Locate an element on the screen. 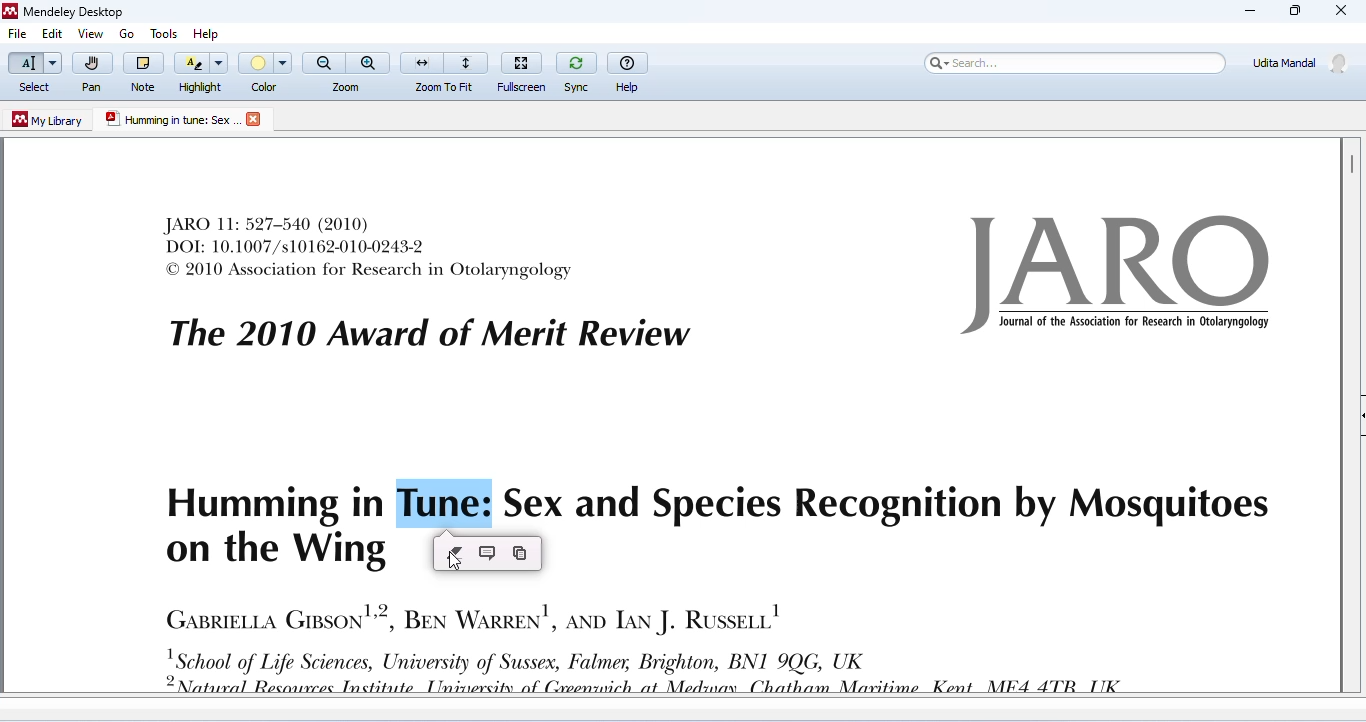 This screenshot has width=1366, height=722. my library is located at coordinates (49, 120).